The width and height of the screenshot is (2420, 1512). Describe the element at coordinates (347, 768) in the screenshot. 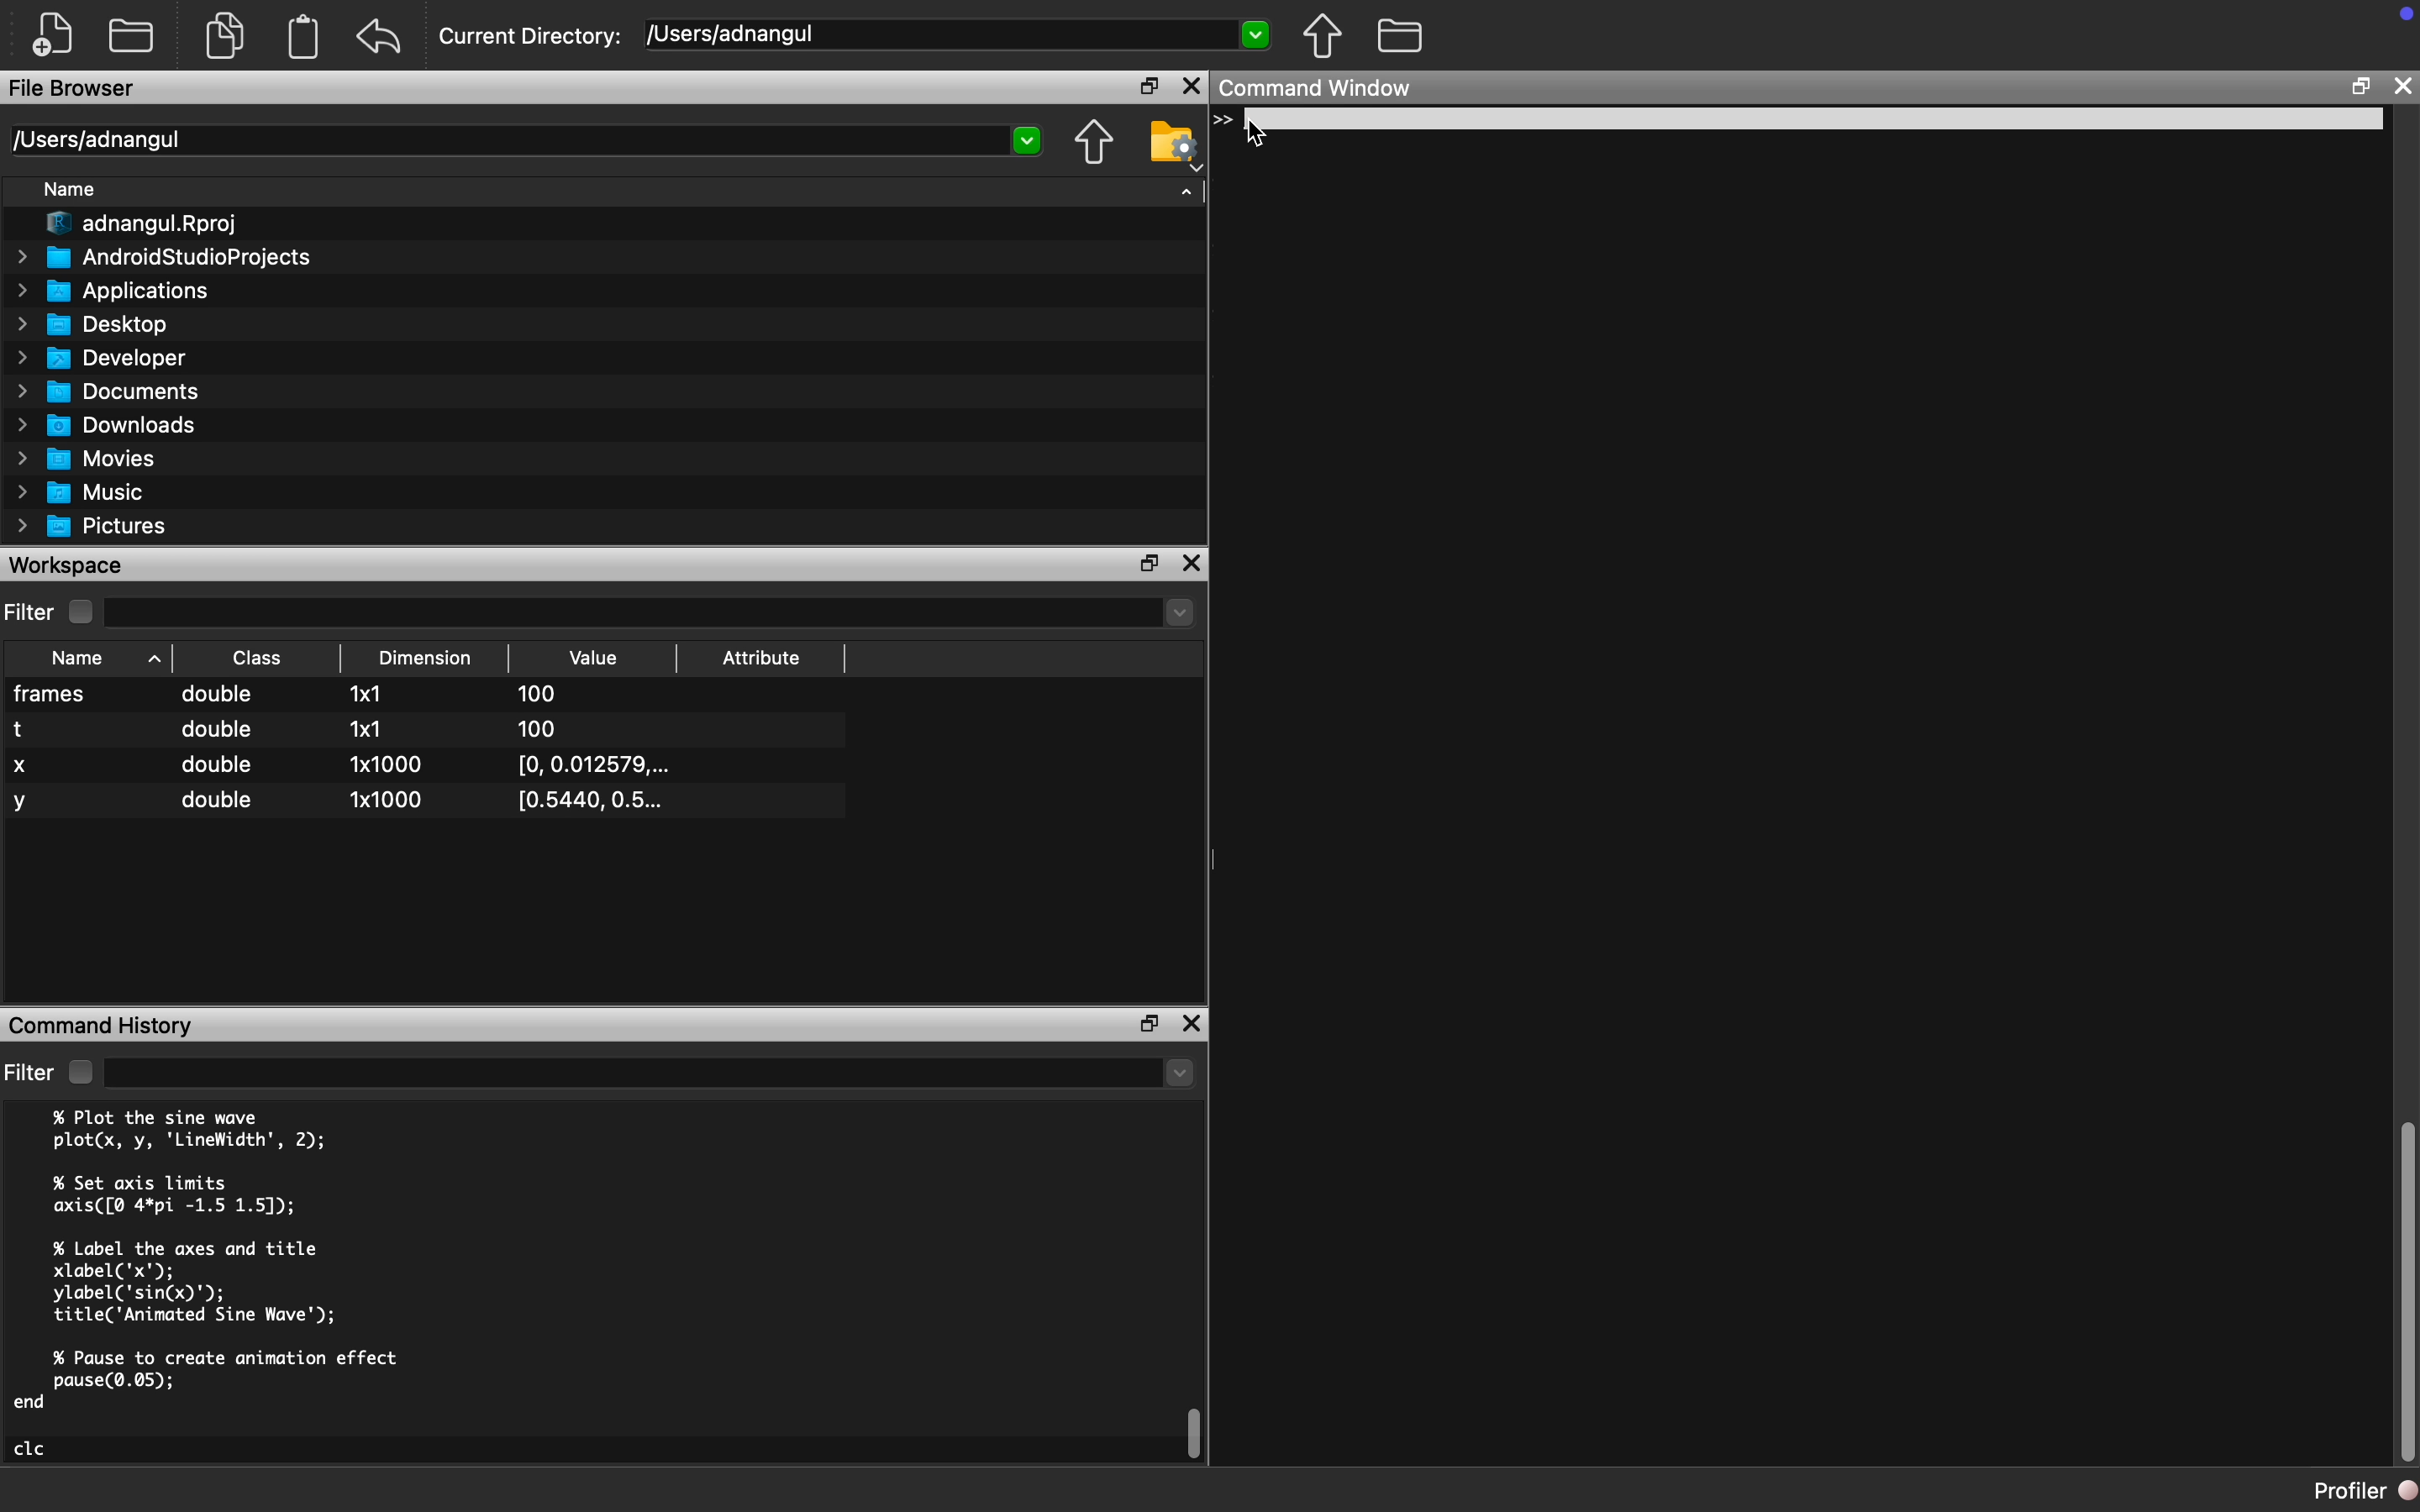

I see `X double 1x1000 [0, 0.012579,...` at that location.